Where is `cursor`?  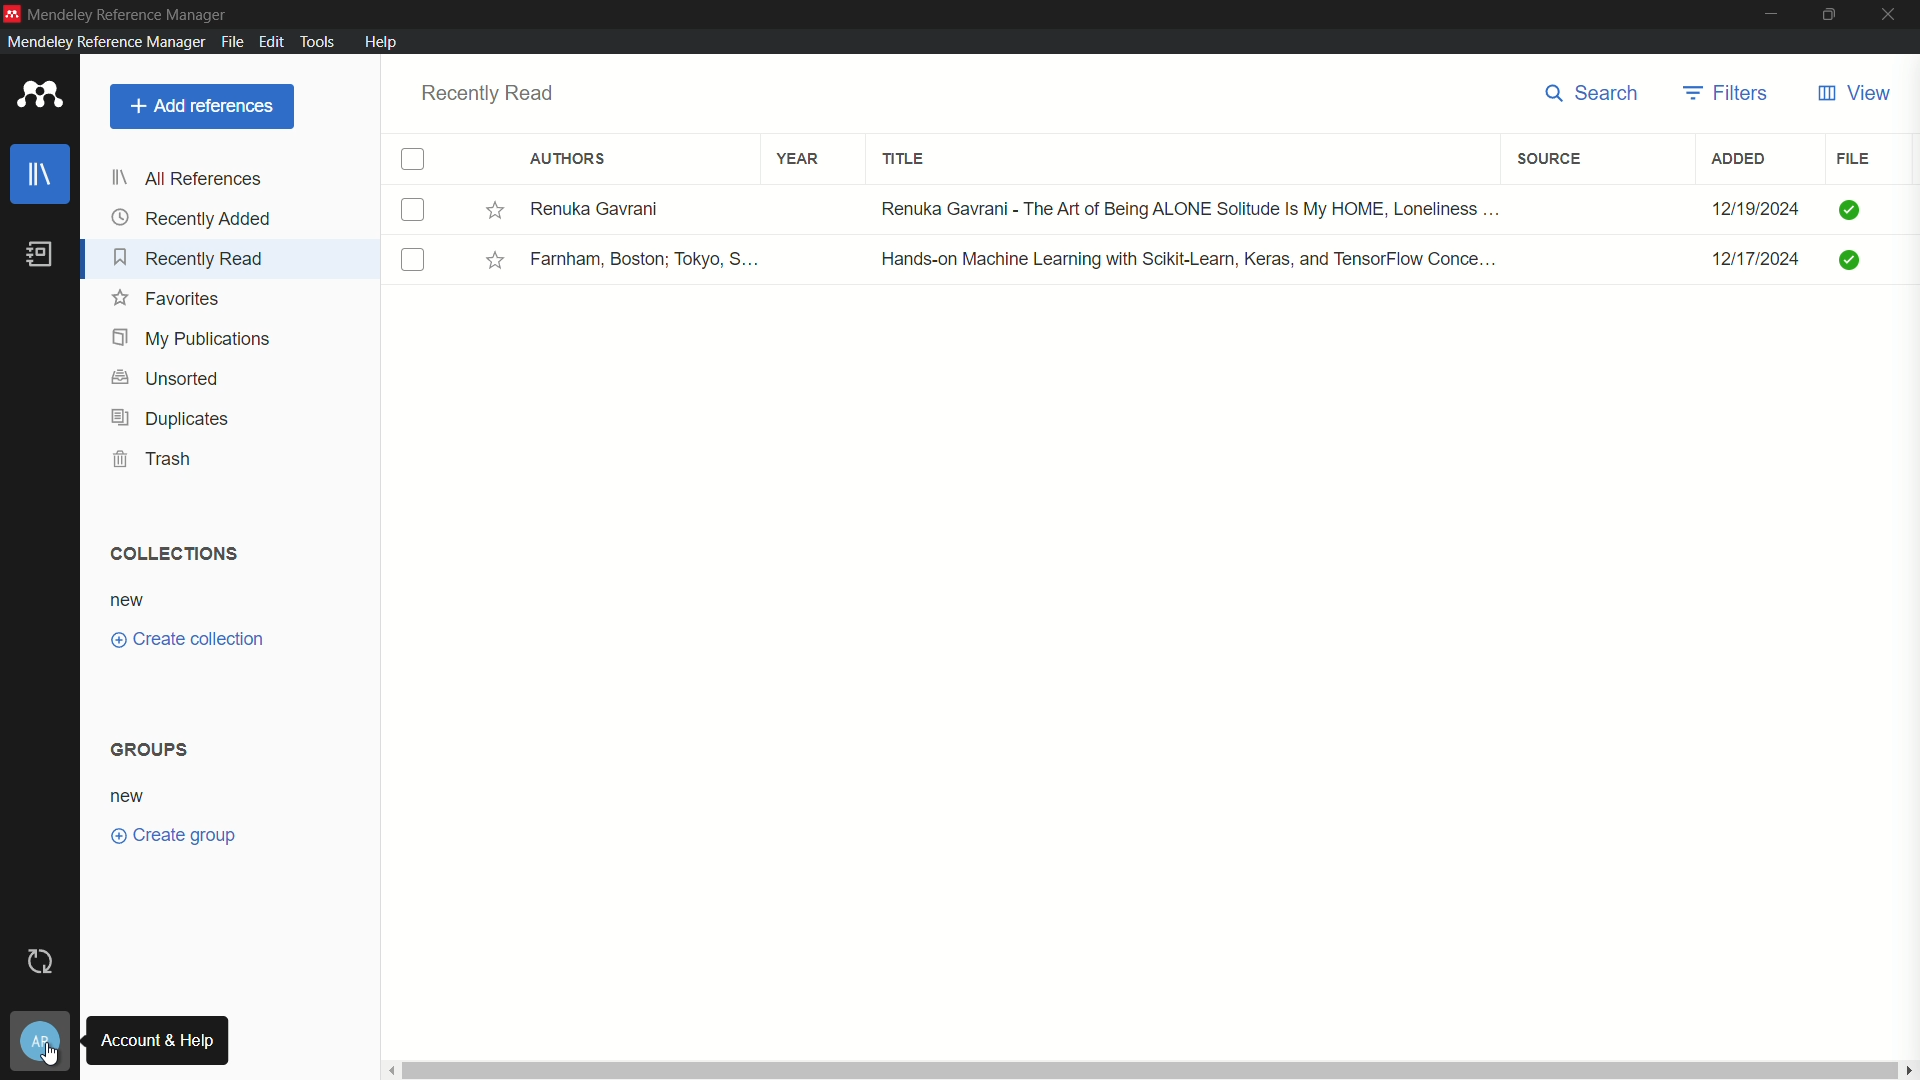 cursor is located at coordinates (53, 1055).